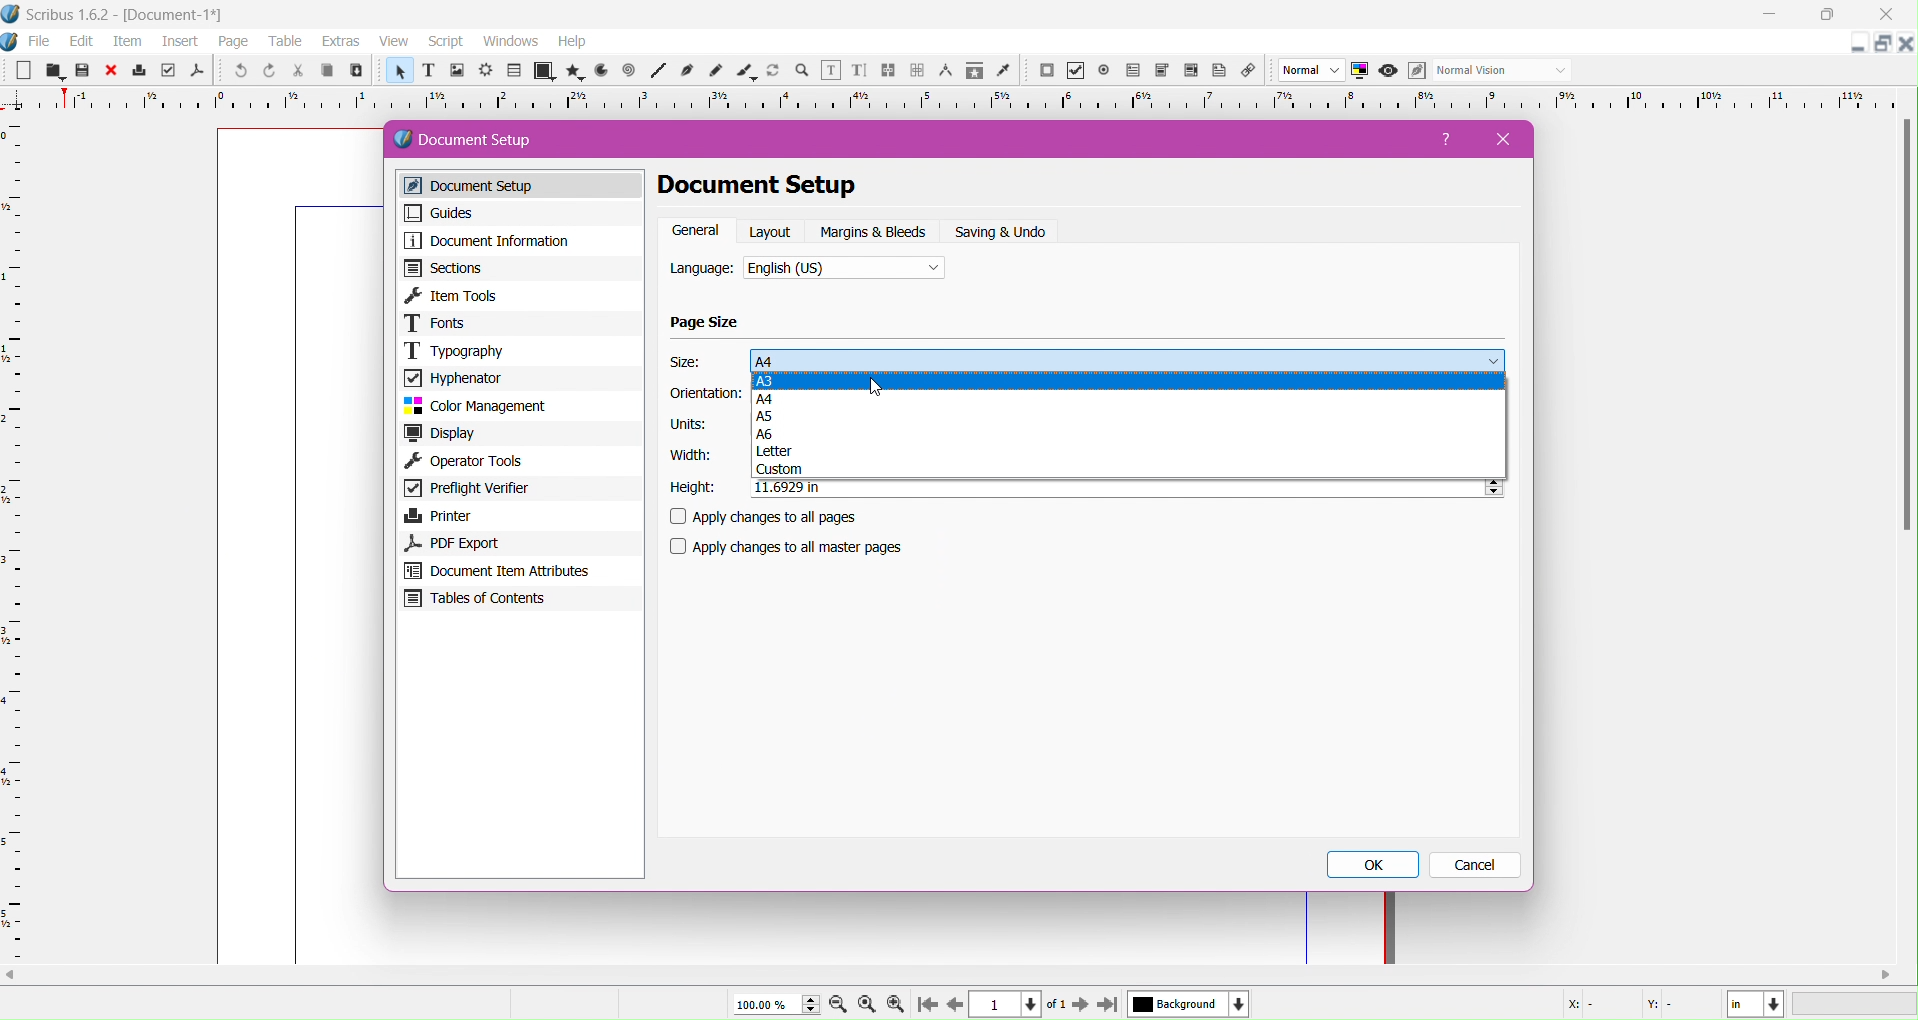 The width and height of the screenshot is (1918, 1020). What do you see at coordinates (1130, 452) in the screenshot?
I see `Letter` at bounding box center [1130, 452].